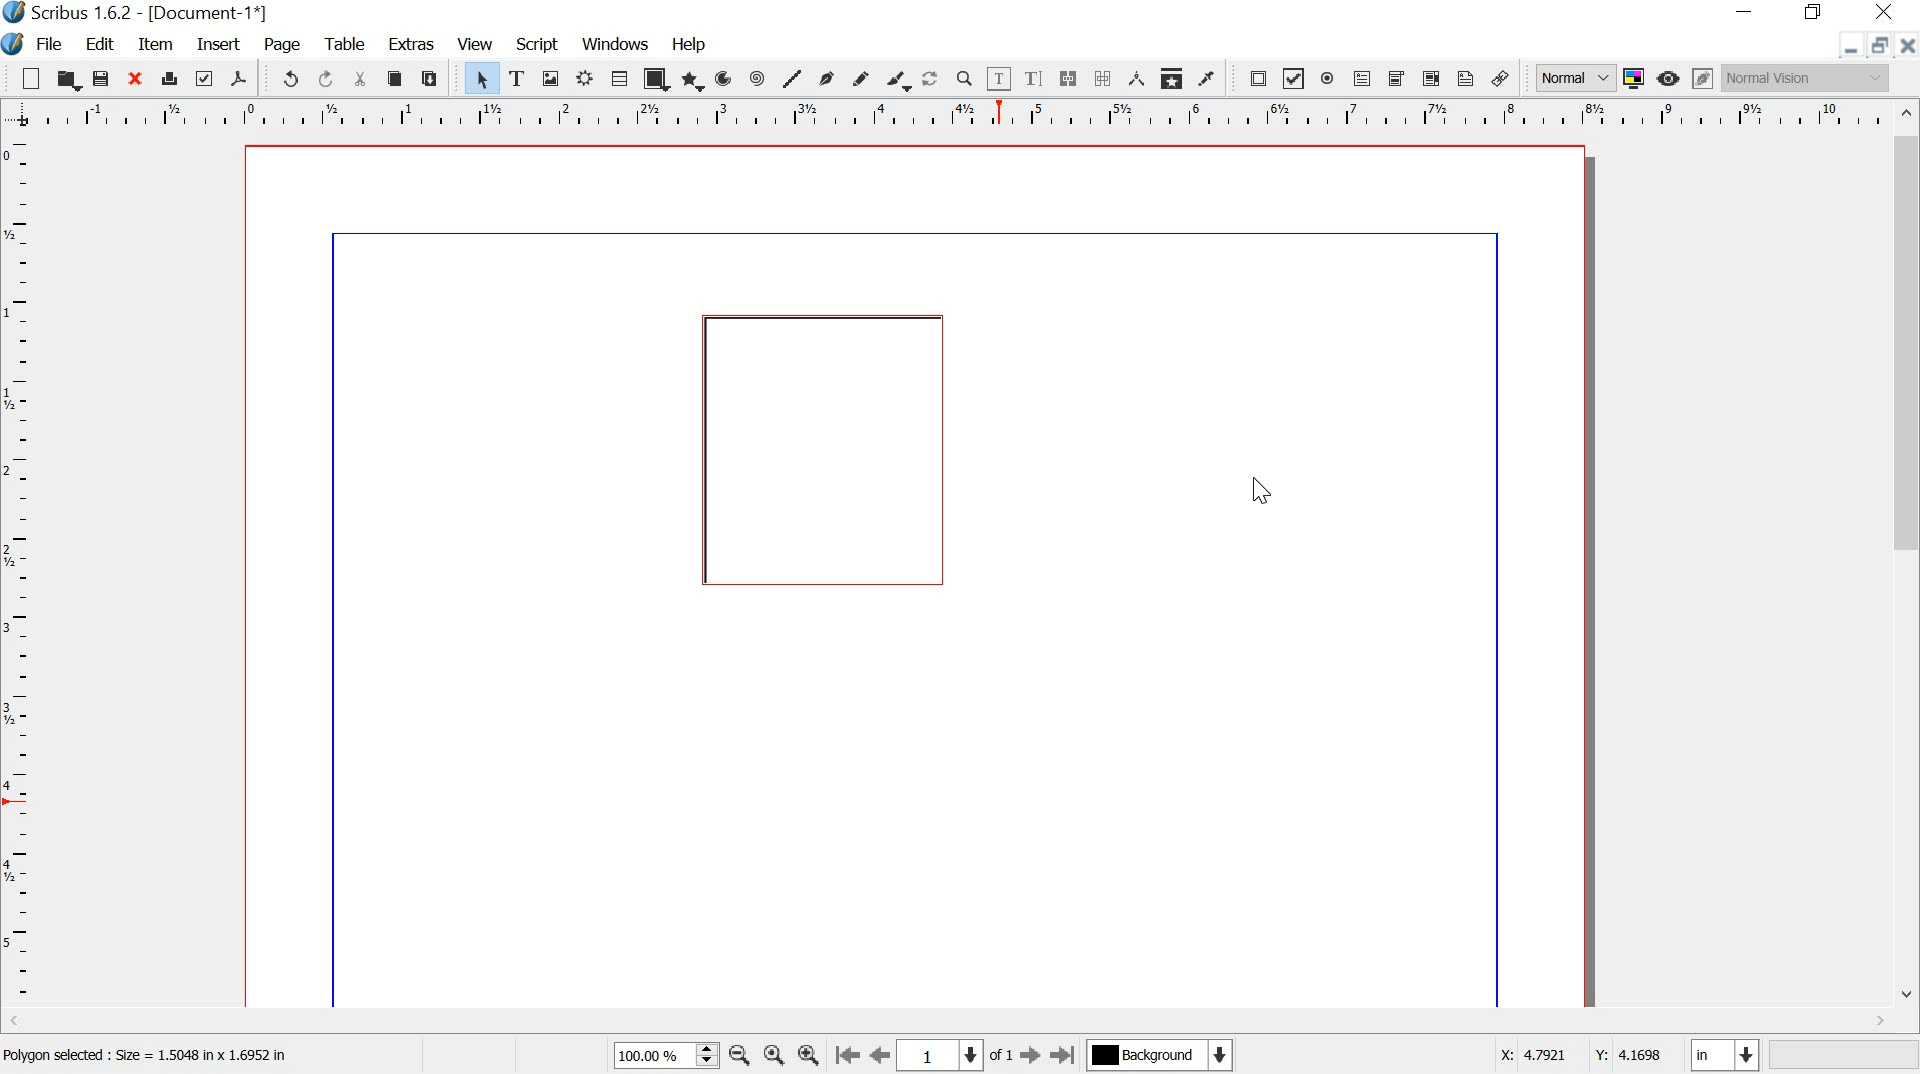 Image resolution: width=1920 pixels, height=1074 pixels. What do you see at coordinates (1747, 10) in the screenshot?
I see `minimize` at bounding box center [1747, 10].